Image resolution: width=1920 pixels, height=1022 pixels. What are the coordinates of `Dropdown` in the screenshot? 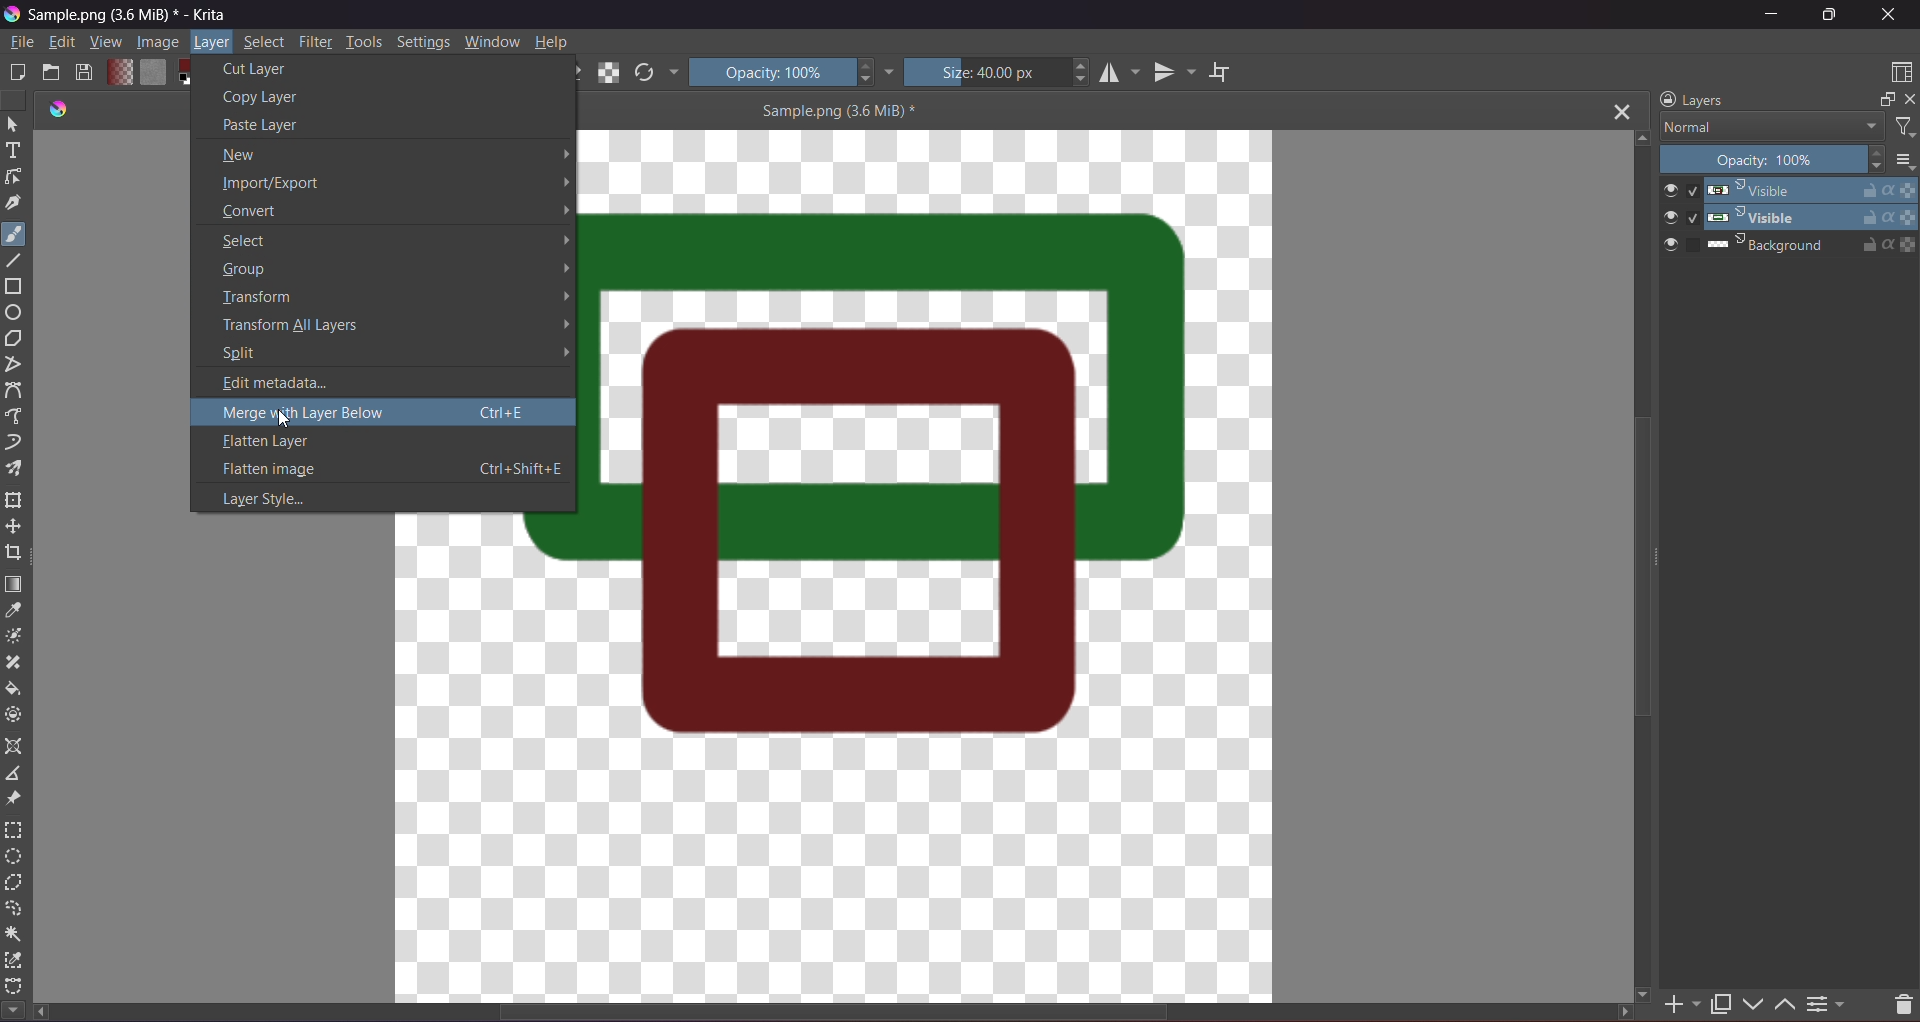 It's located at (890, 71).